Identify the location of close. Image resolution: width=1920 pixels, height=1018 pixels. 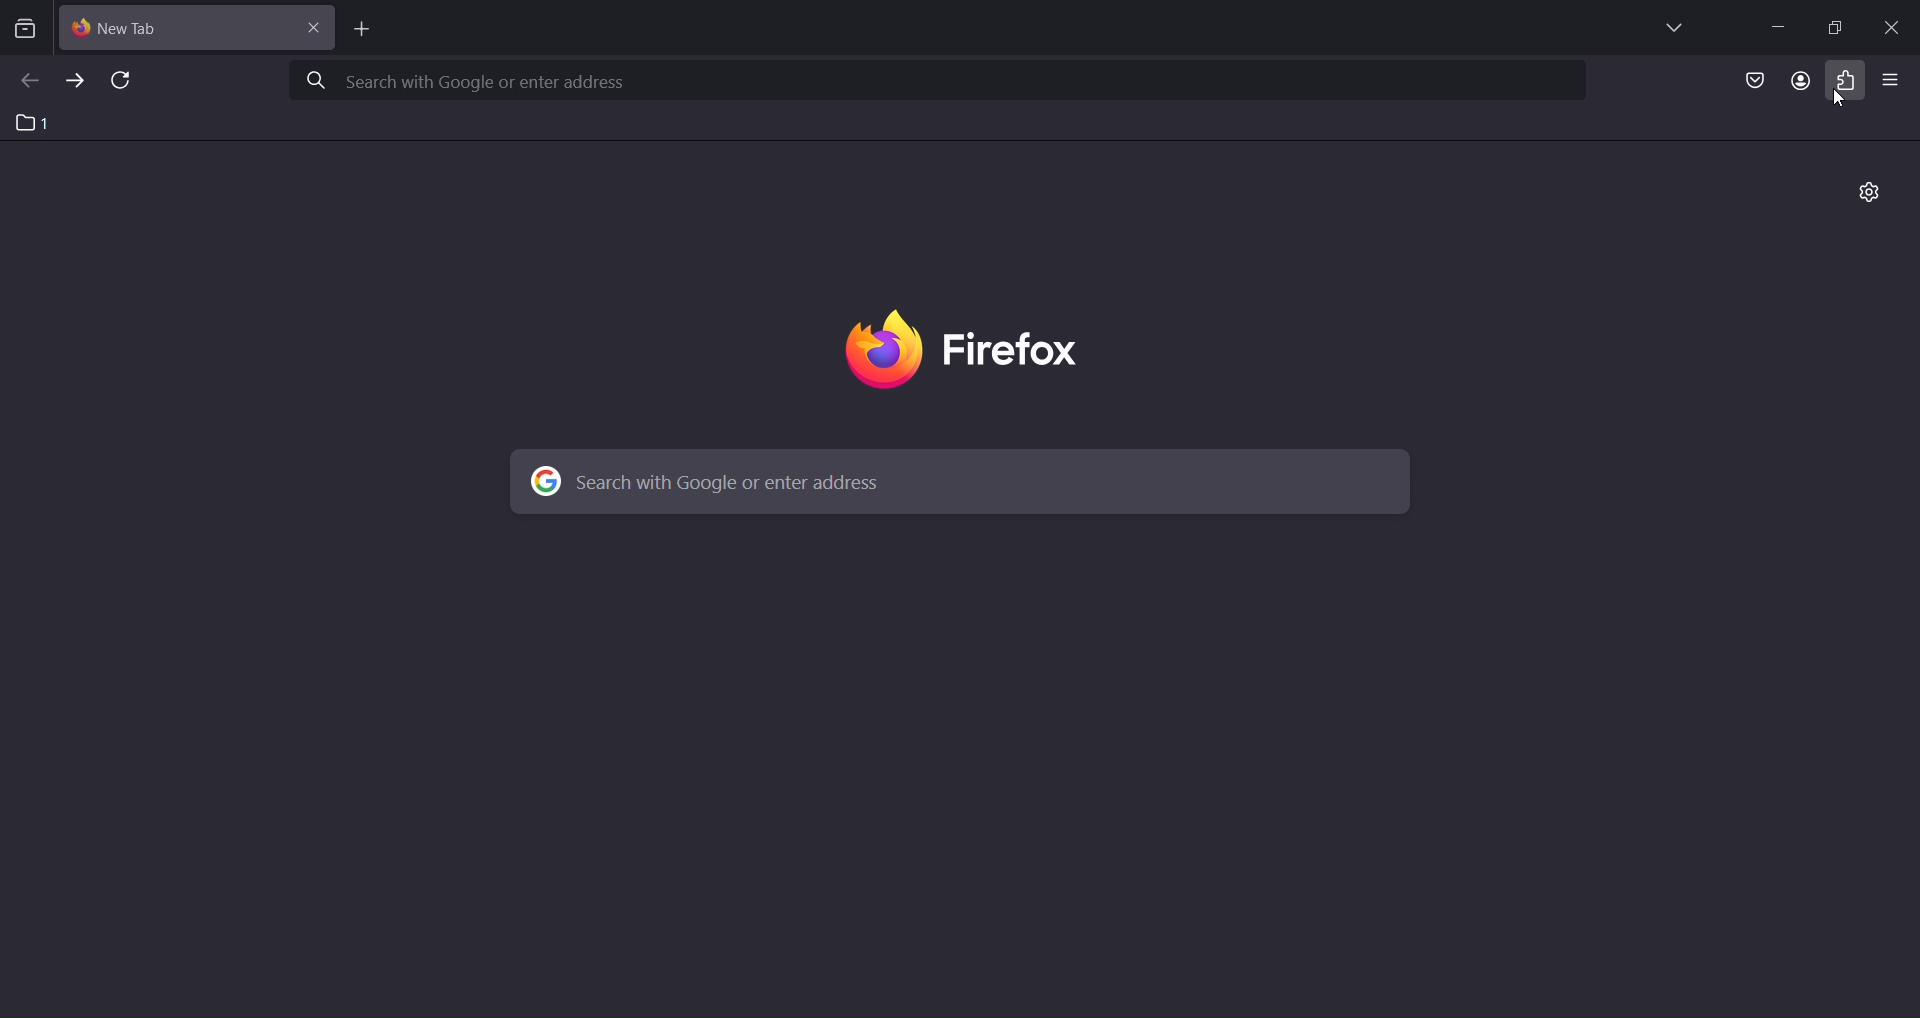
(307, 25).